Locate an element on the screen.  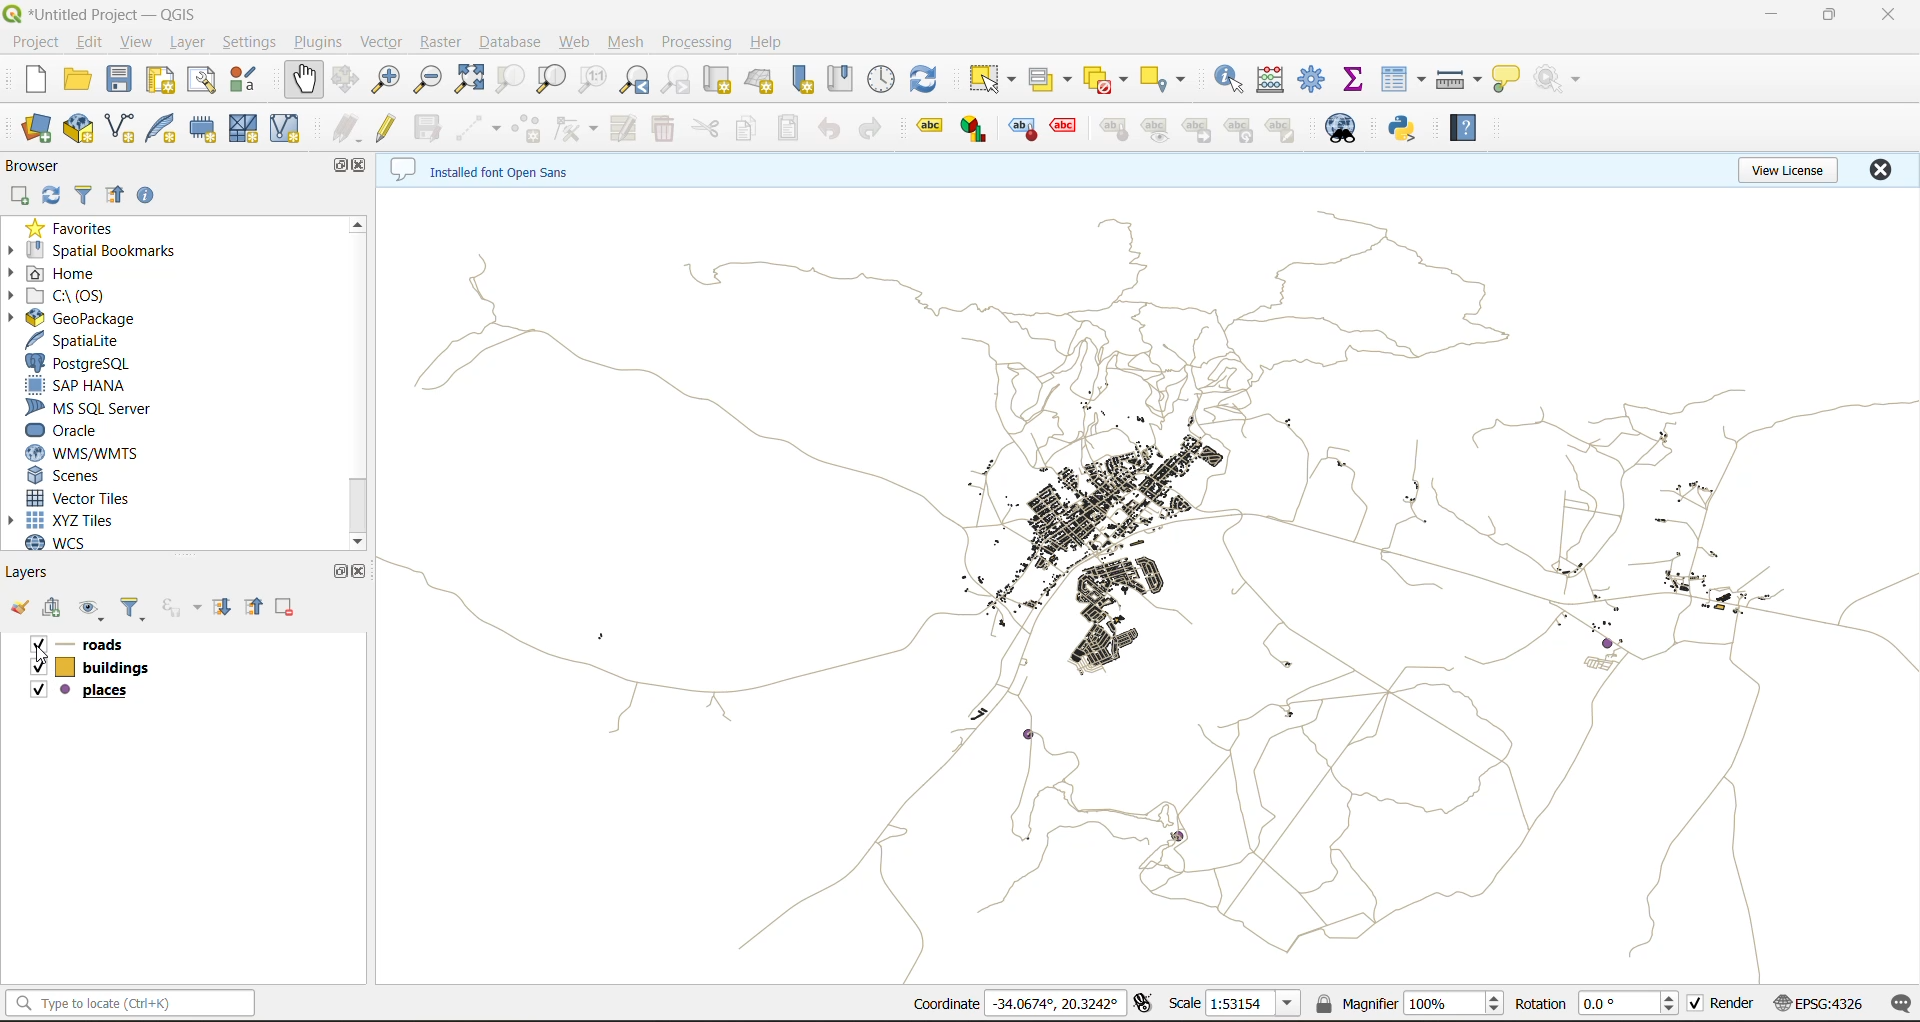
close is located at coordinates (363, 572).